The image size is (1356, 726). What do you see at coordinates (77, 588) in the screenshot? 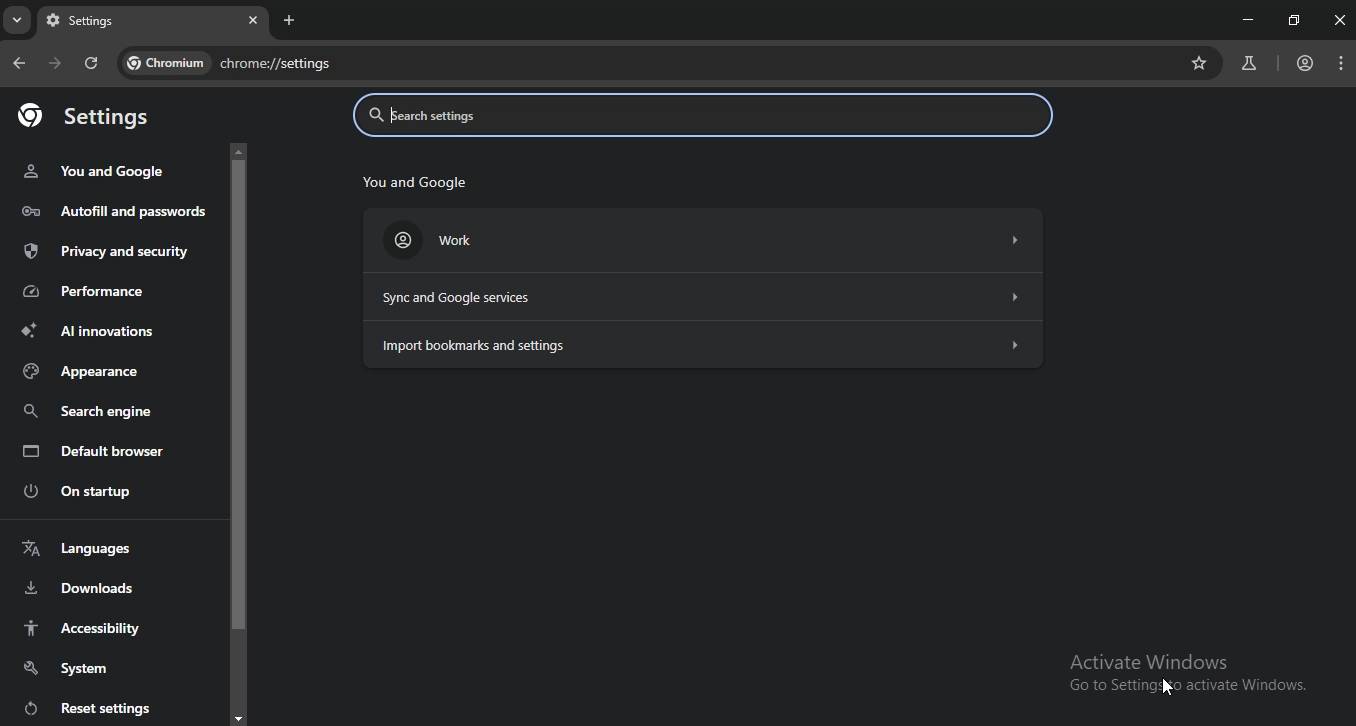
I see `Downloads` at bounding box center [77, 588].